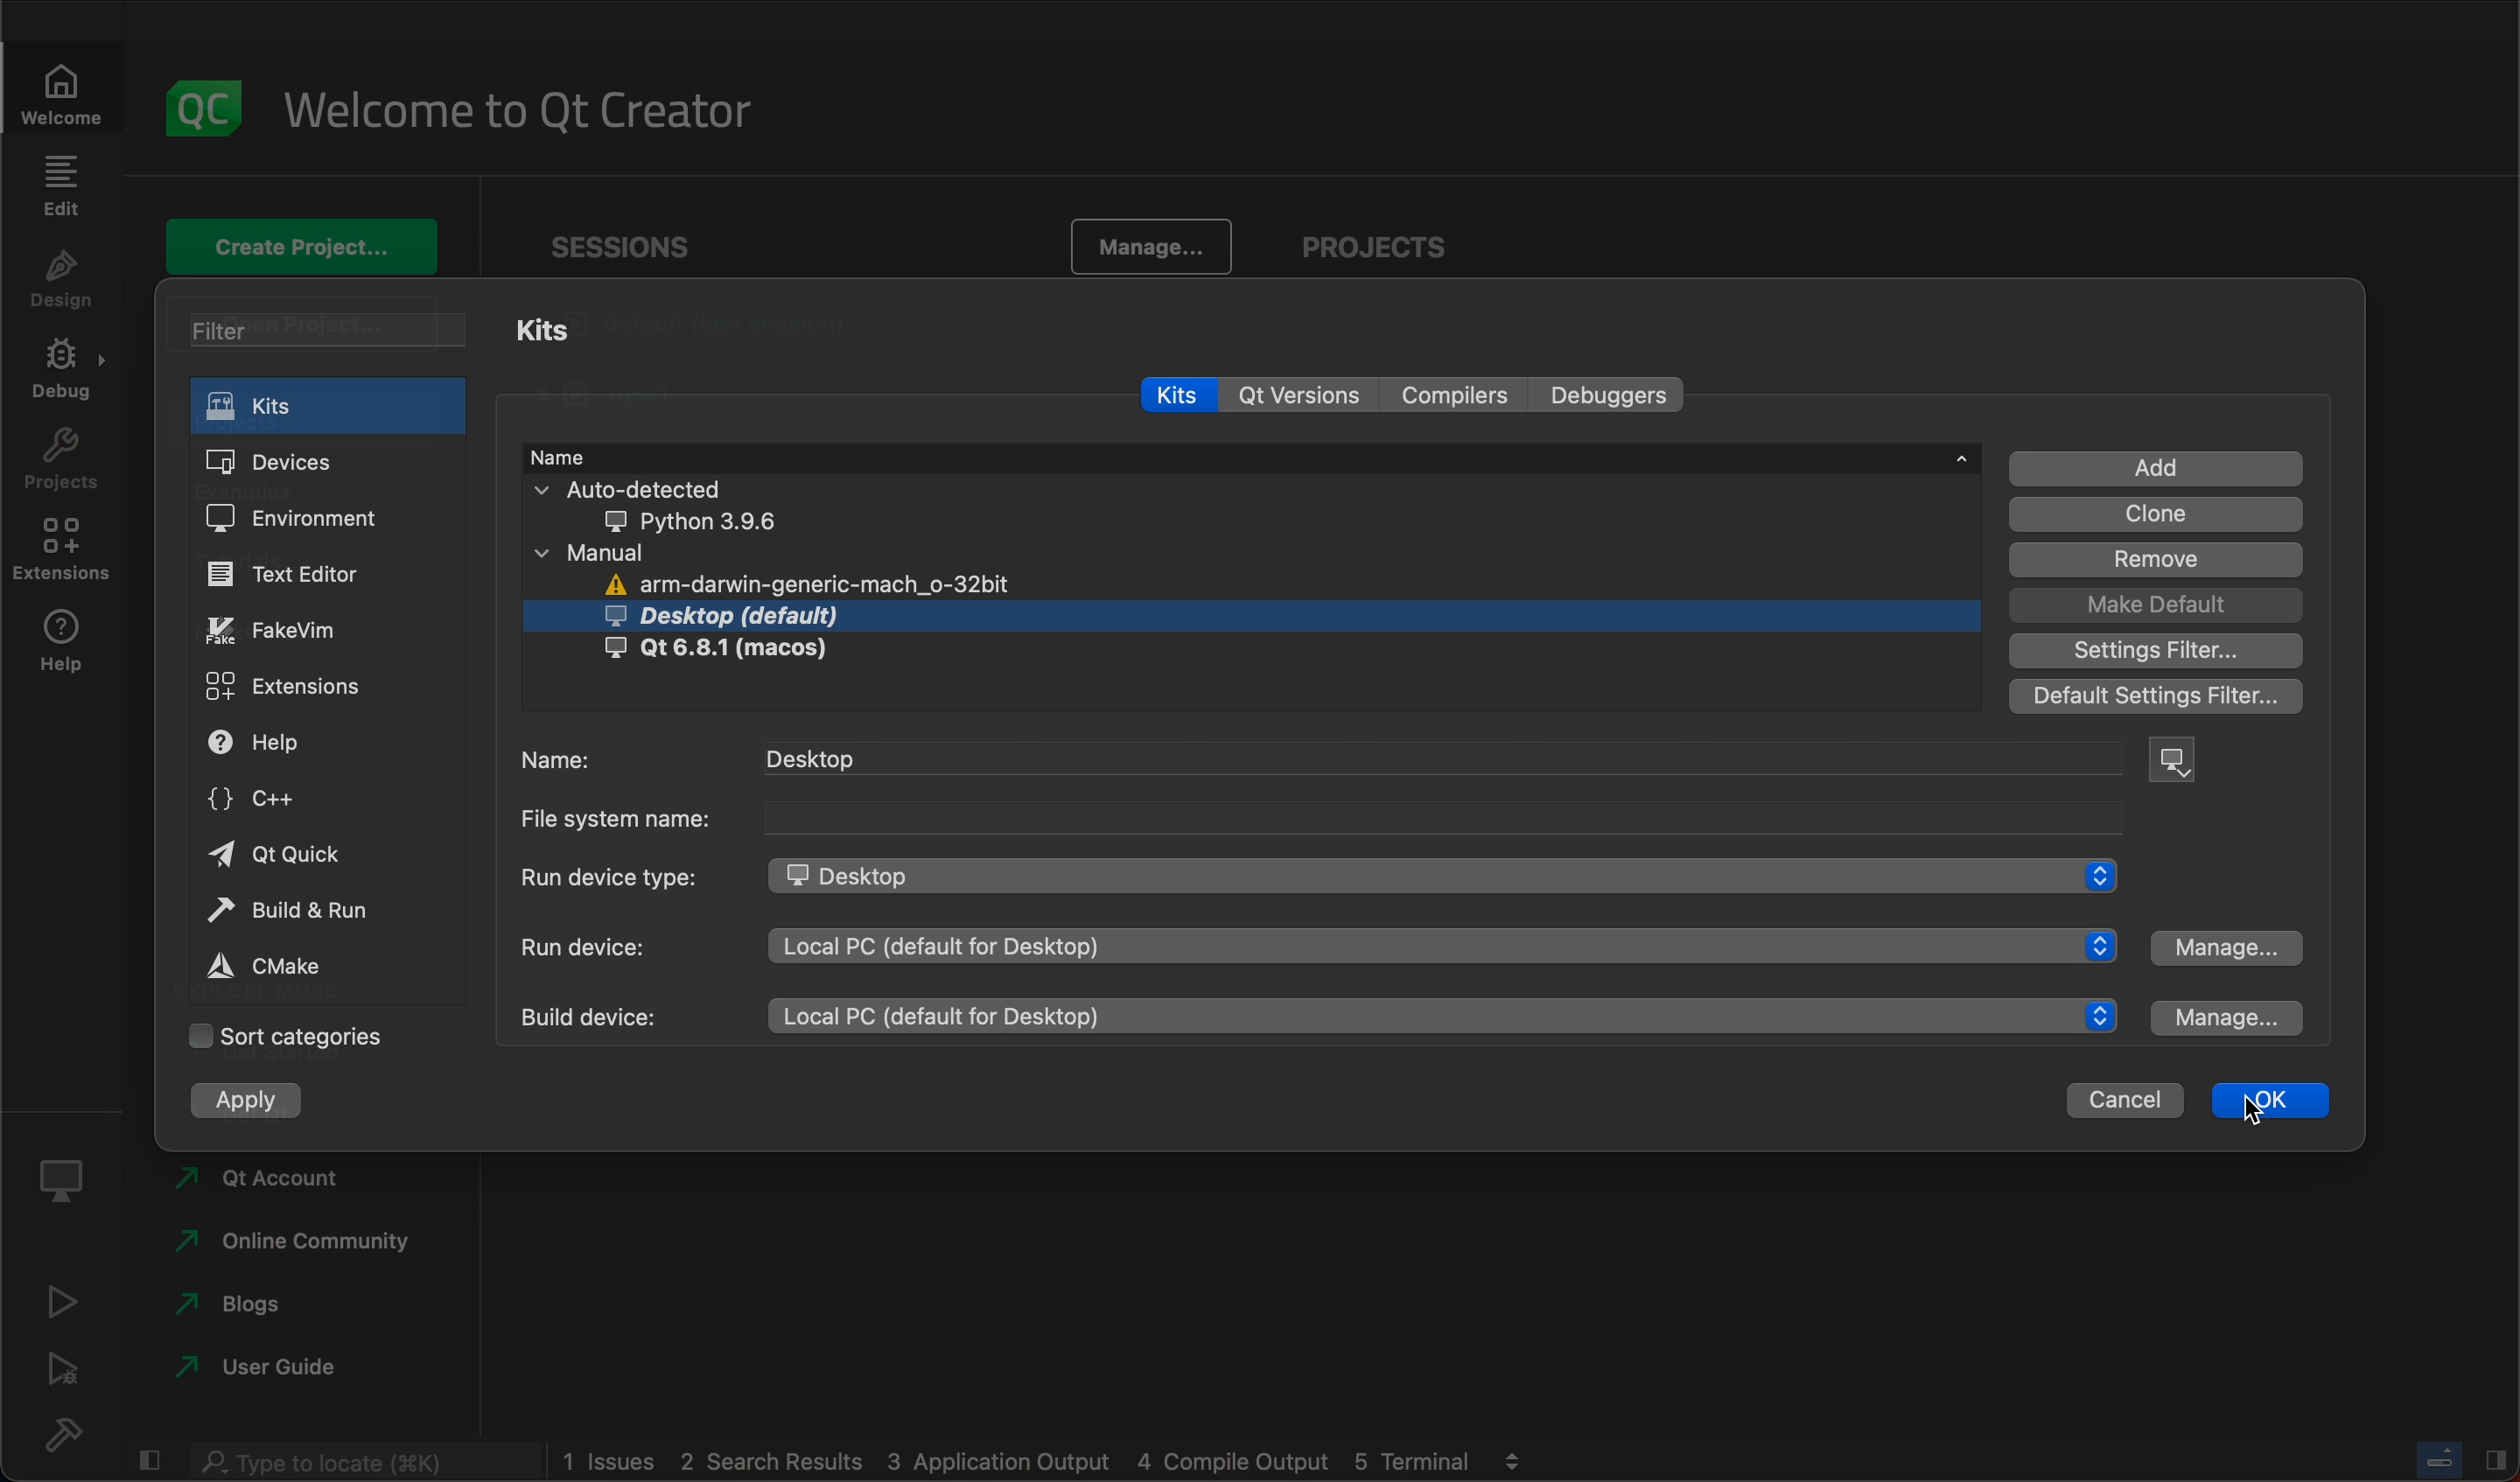 Image resolution: width=2520 pixels, height=1482 pixels. I want to click on online community, so click(292, 1246).